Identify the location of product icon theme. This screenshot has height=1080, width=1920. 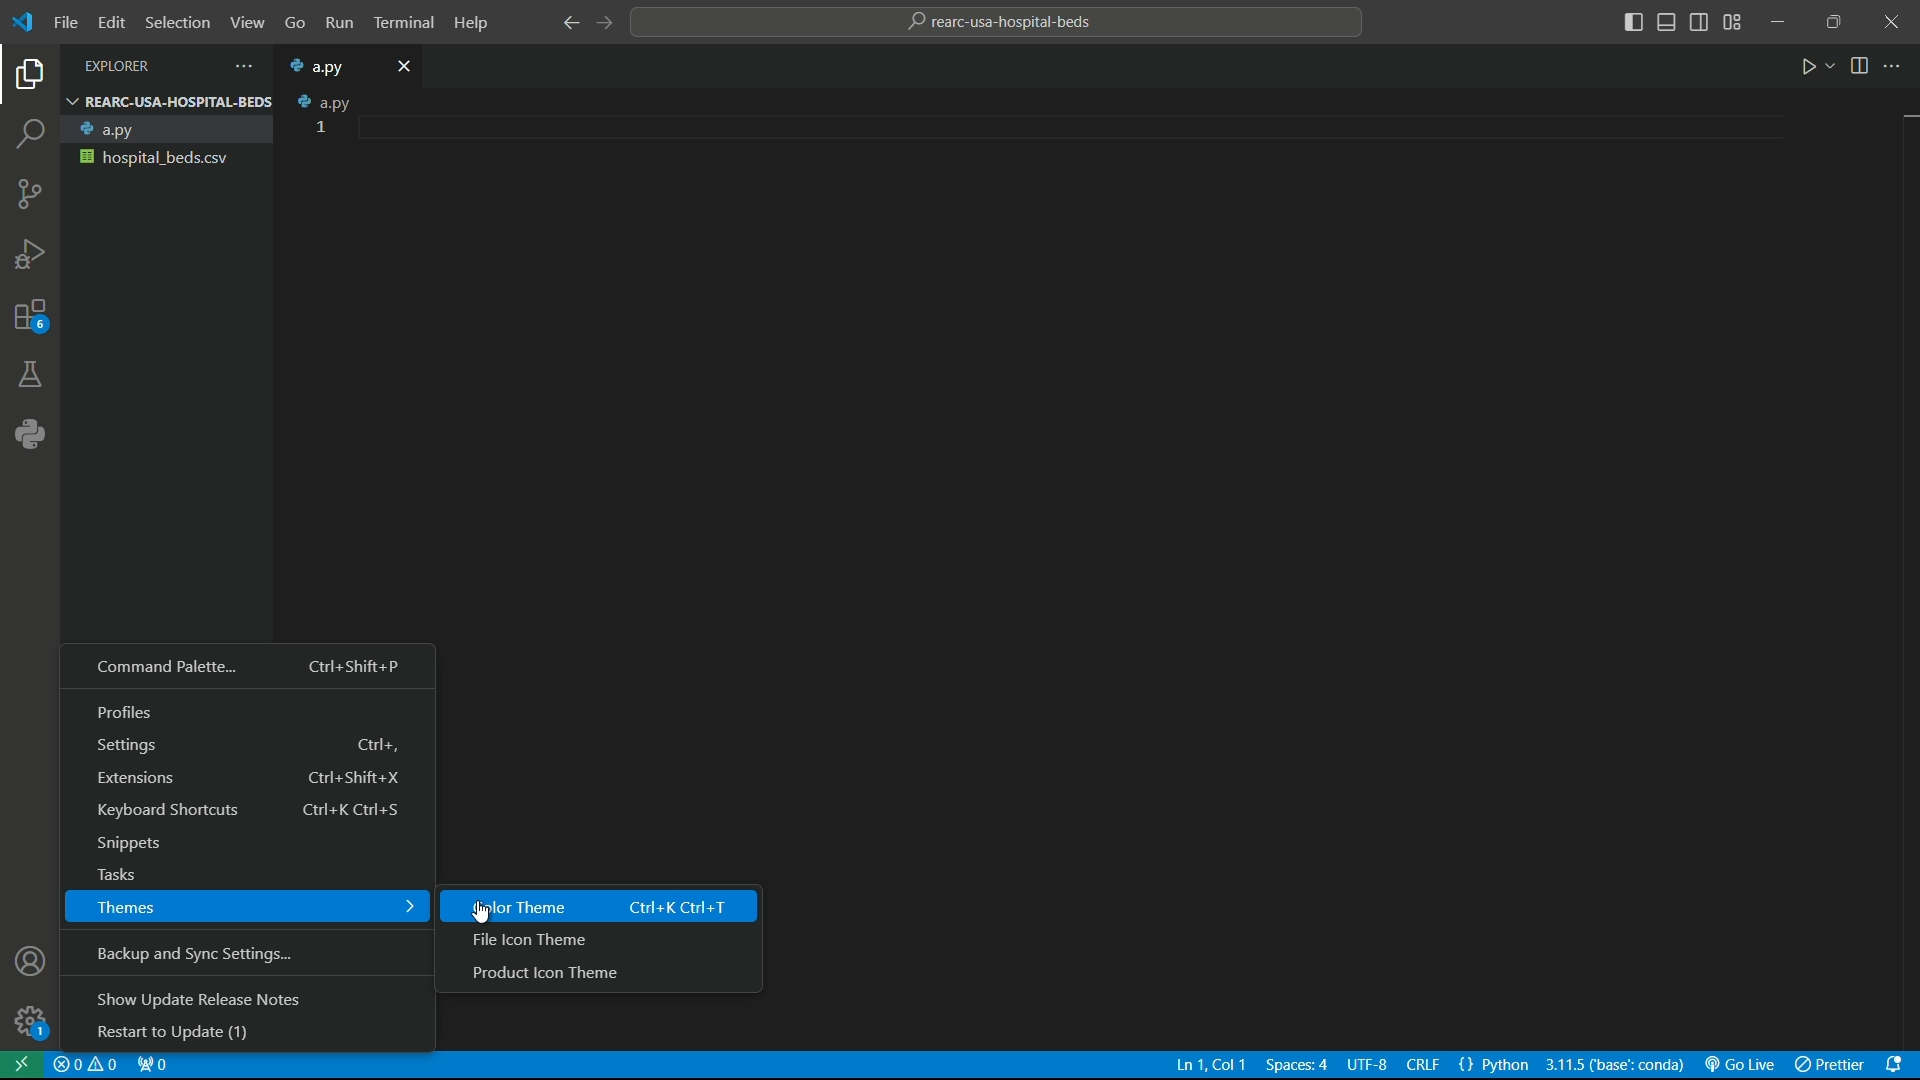
(603, 977).